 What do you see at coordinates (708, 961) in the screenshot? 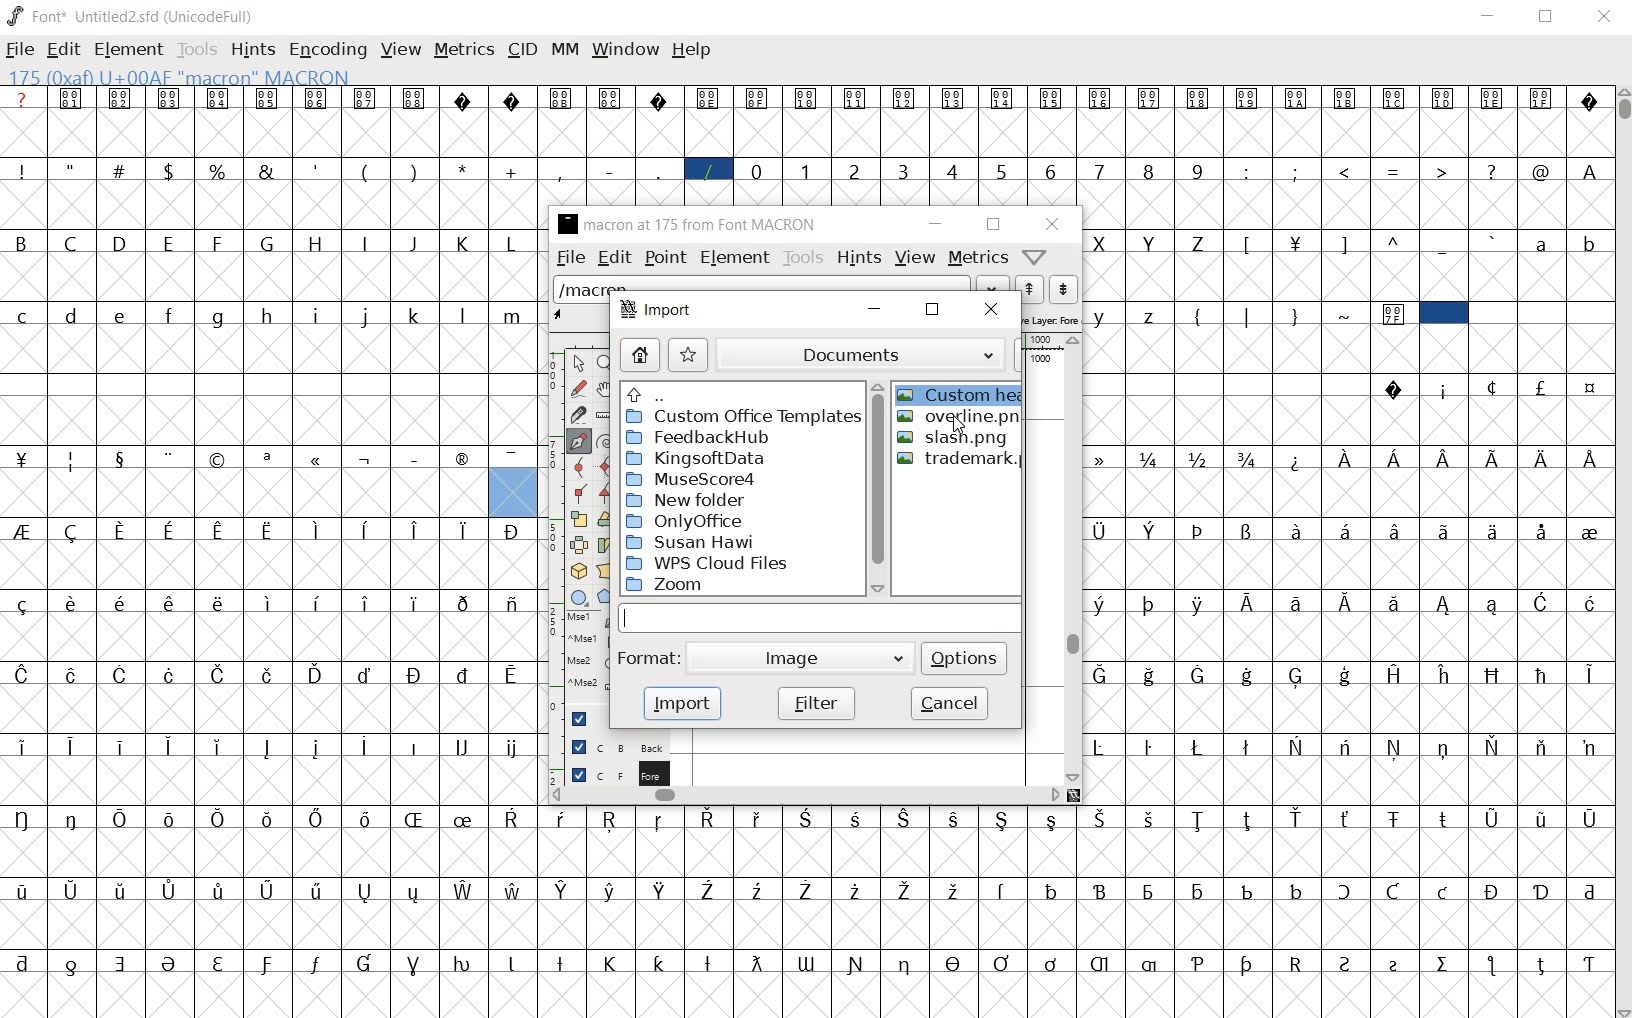
I see `Symbol` at bounding box center [708, 961].